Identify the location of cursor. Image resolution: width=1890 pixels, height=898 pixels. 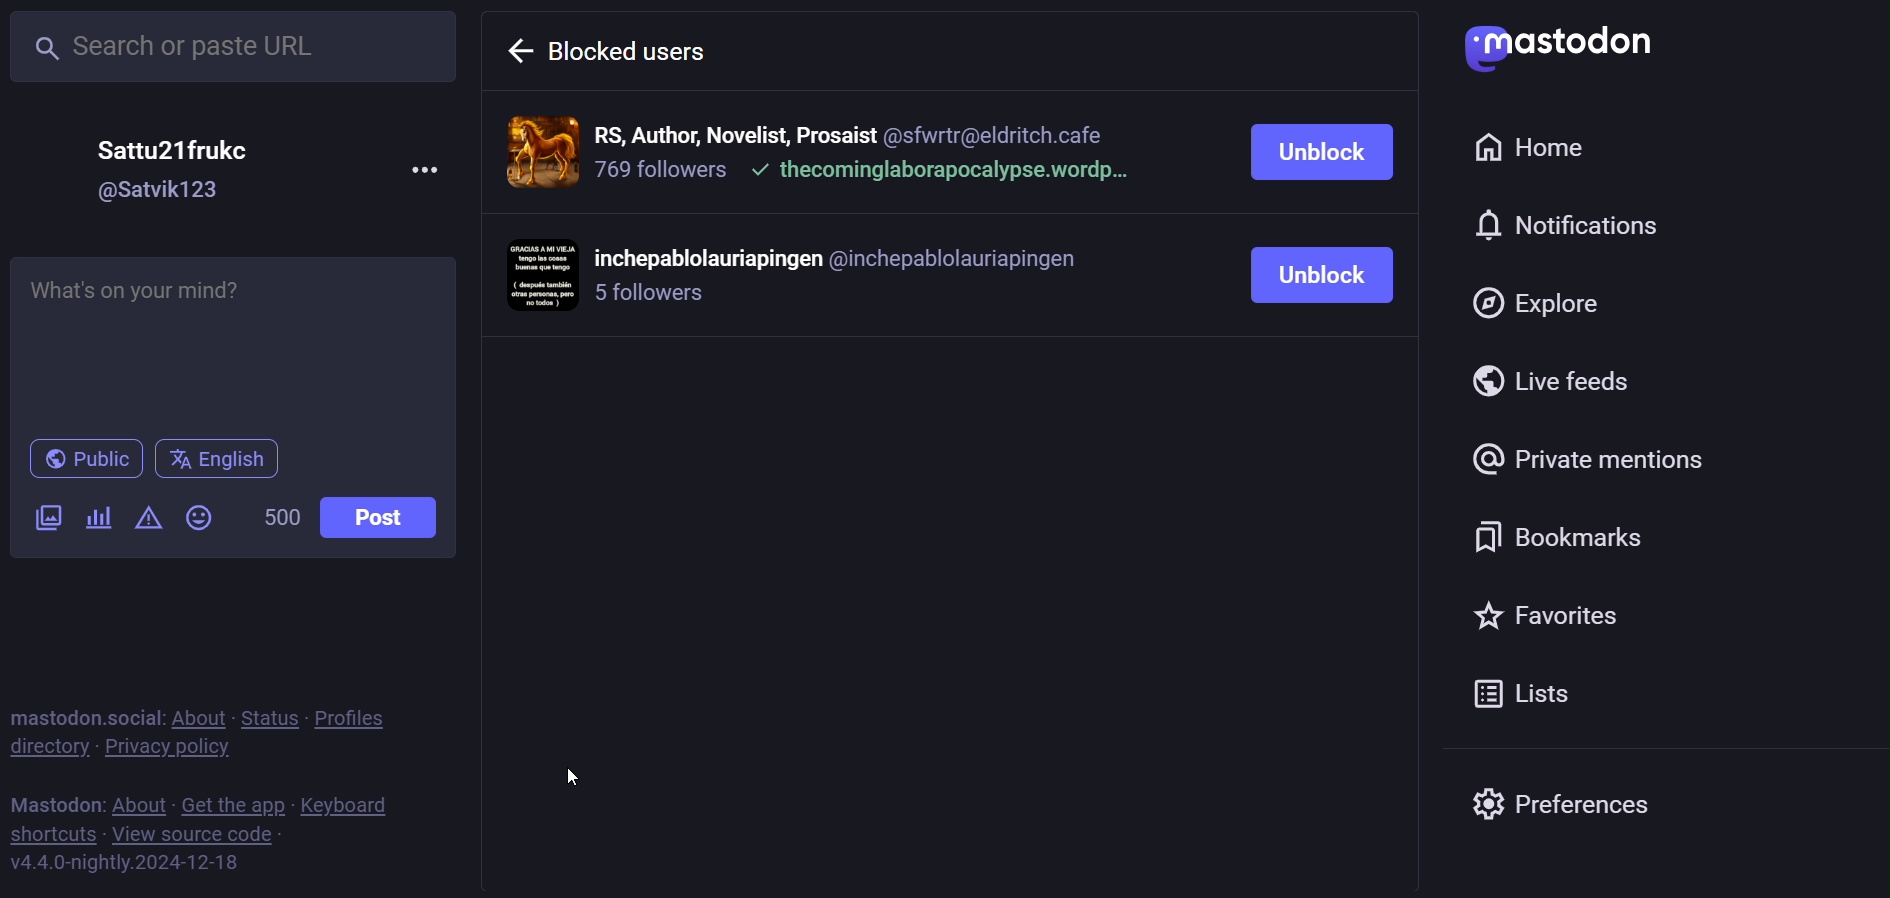
(574, 775).